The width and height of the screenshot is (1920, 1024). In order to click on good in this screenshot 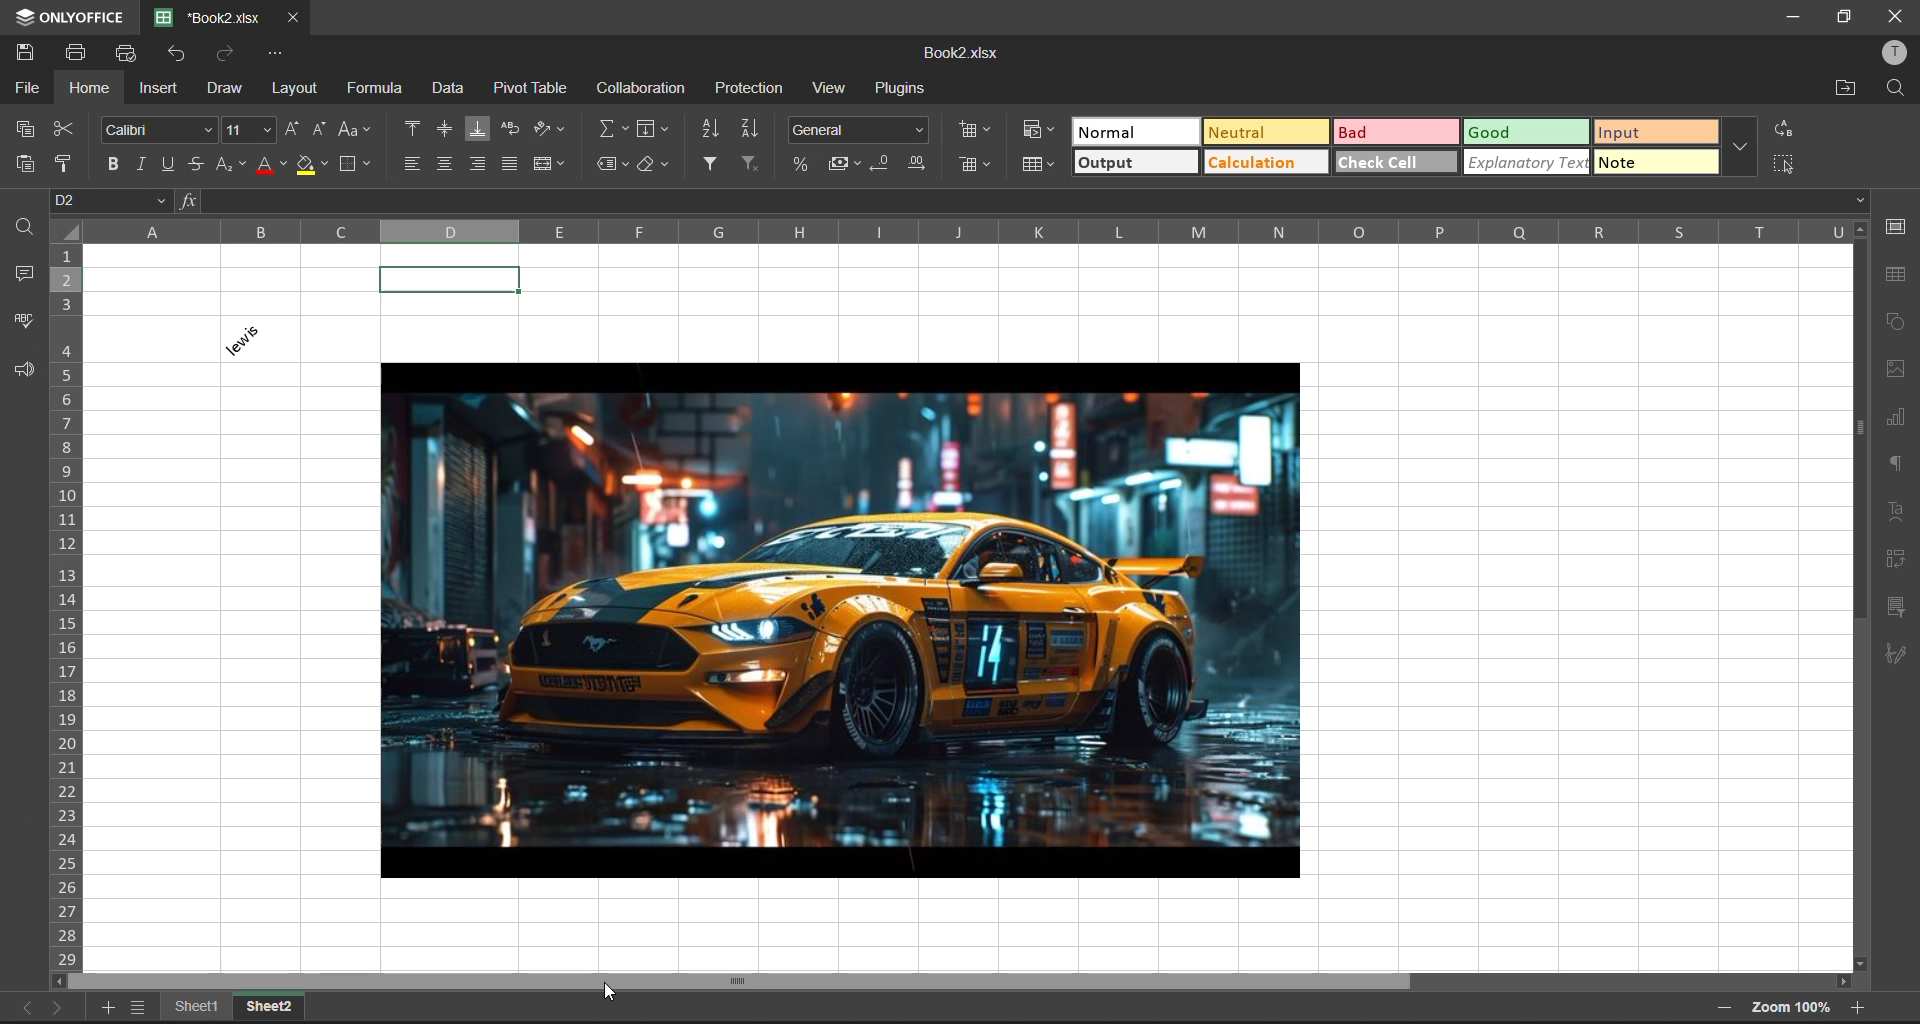, I will do `click(1528, 131)`.